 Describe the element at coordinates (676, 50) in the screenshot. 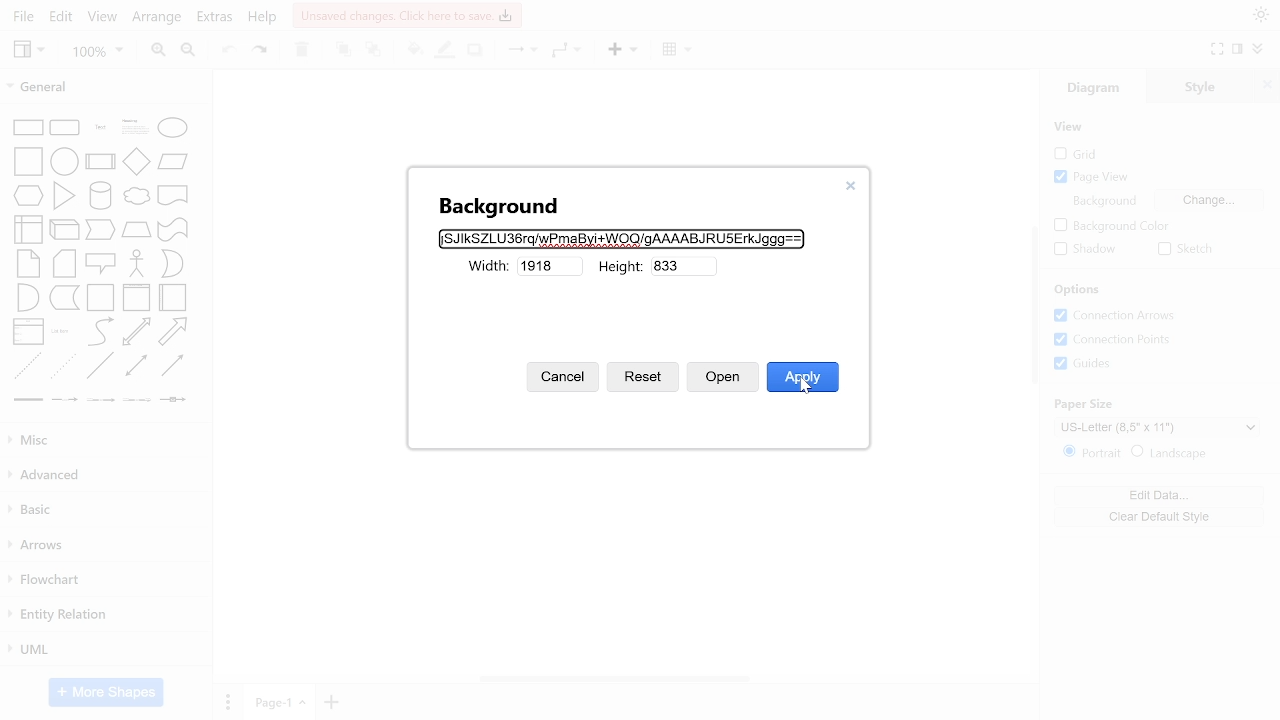

I see `table` at that location.